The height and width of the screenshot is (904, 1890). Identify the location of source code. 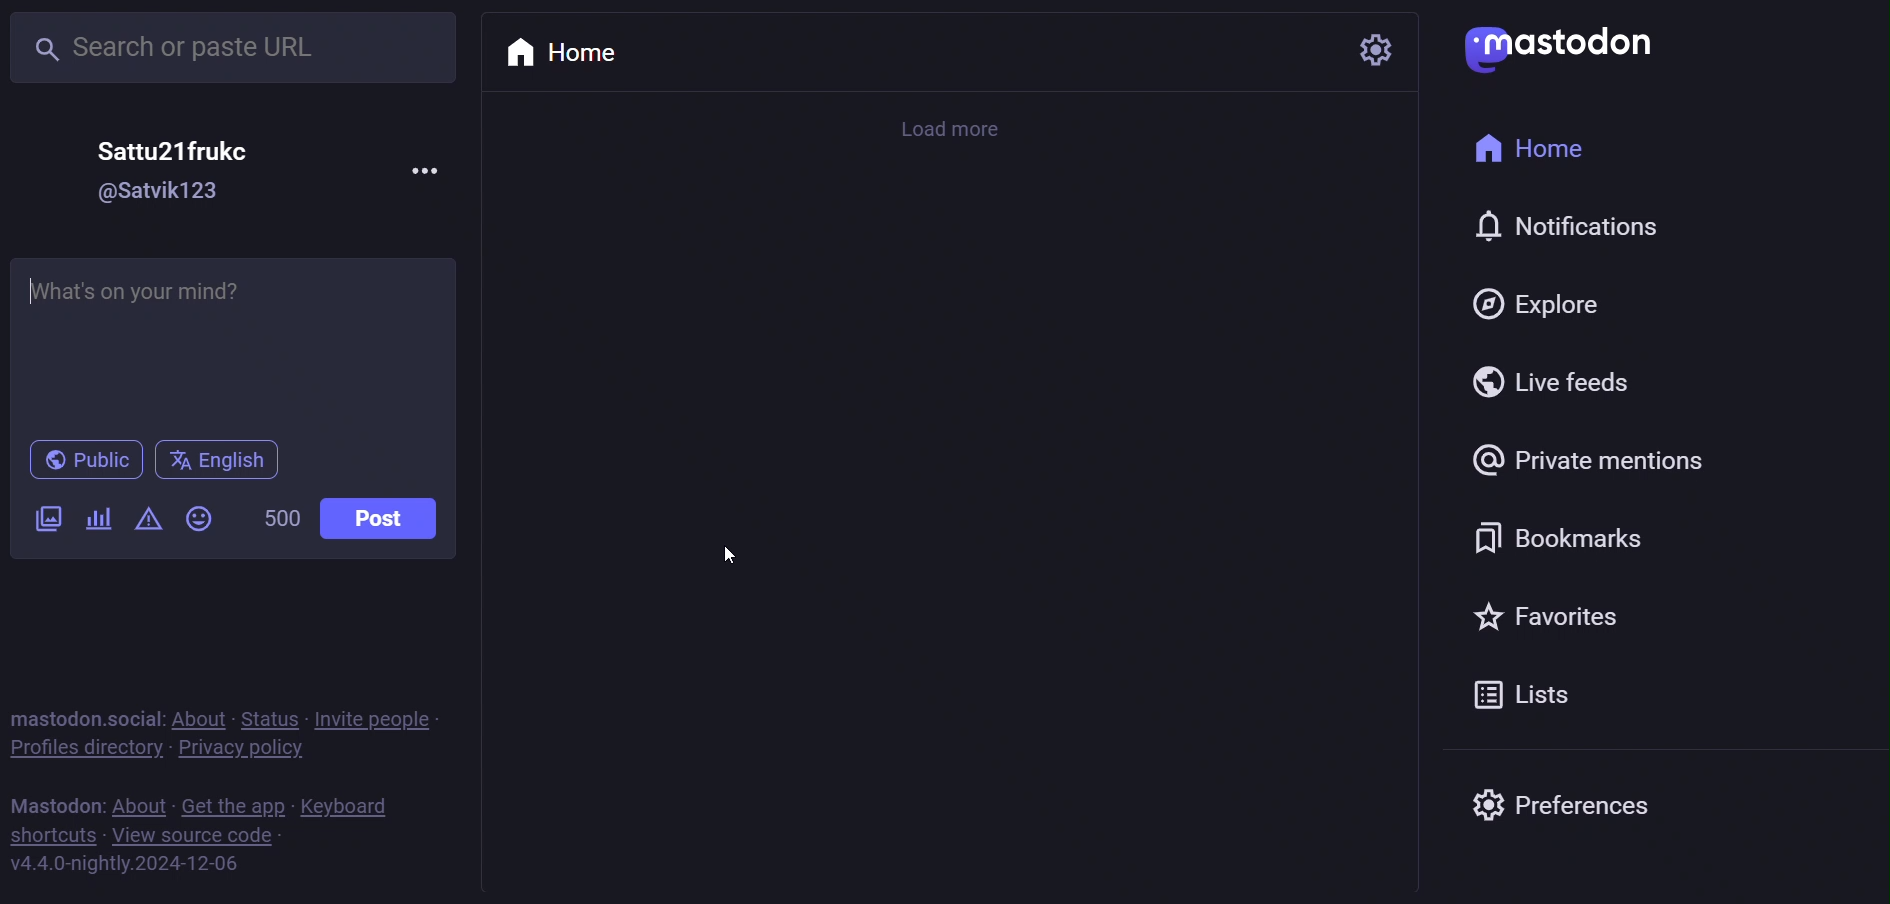
(193, 838).